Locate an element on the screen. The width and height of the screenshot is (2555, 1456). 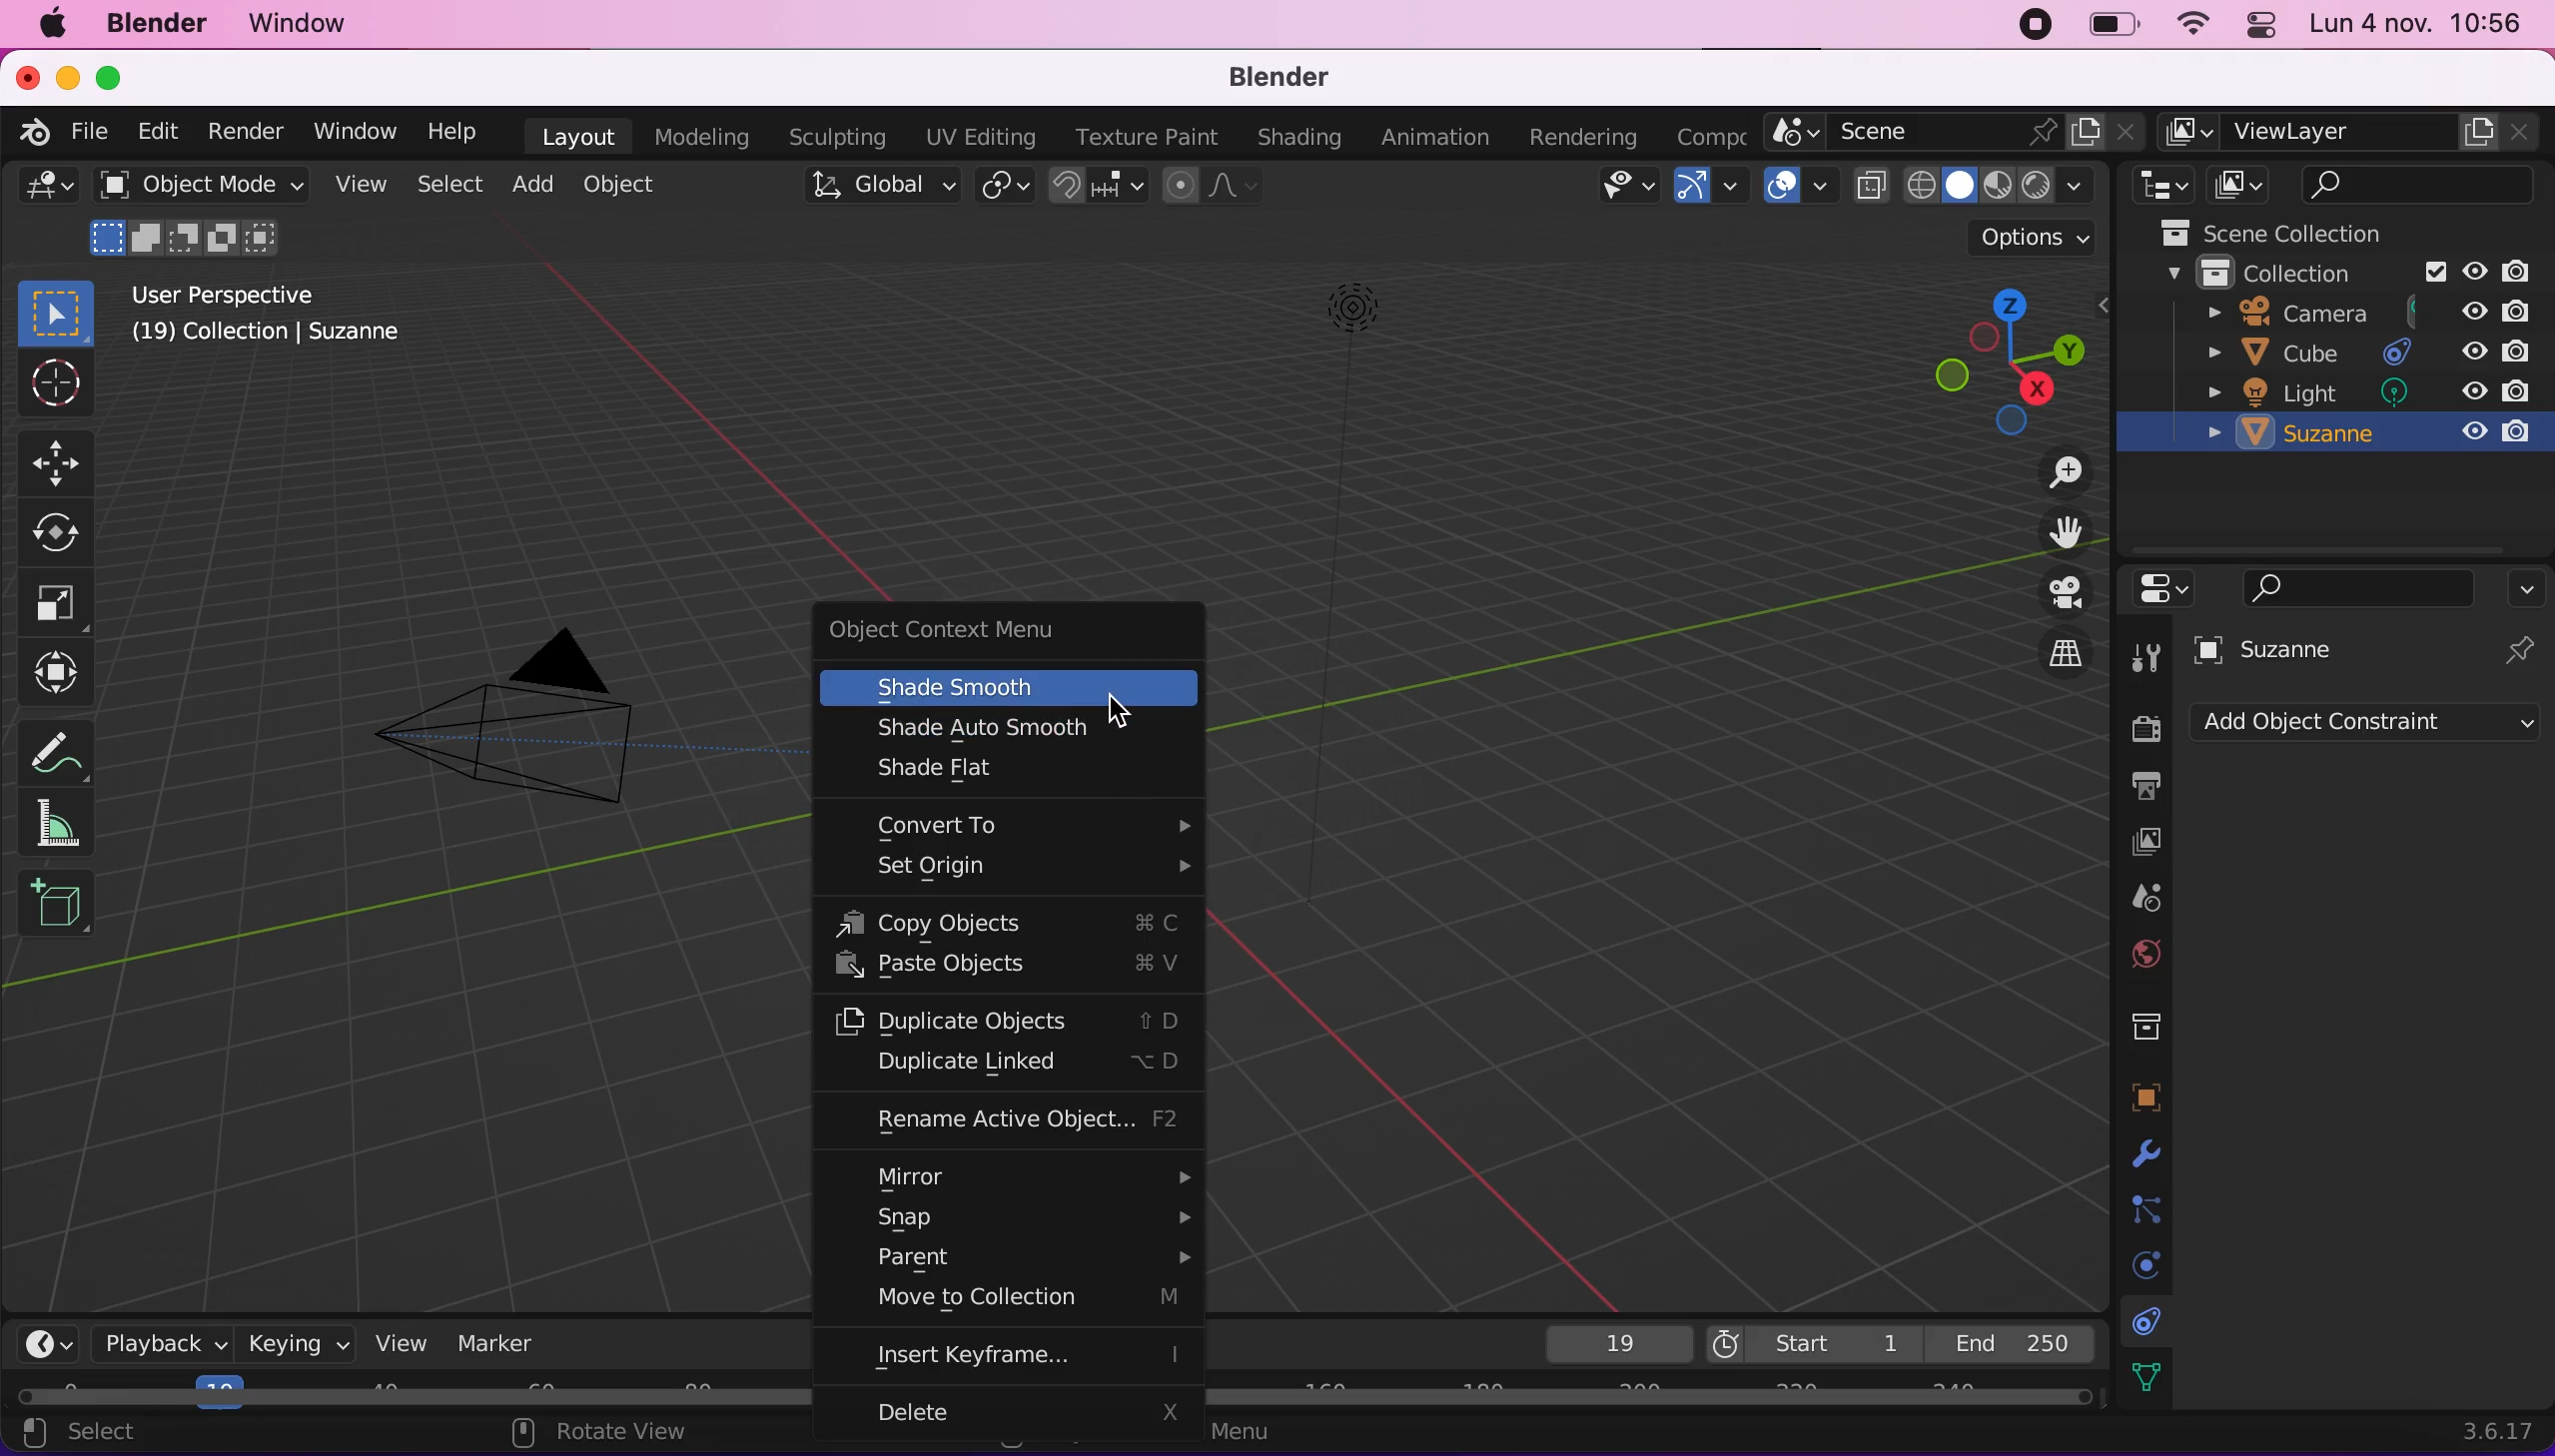
first frame is located at coordinates (1809, 1341).